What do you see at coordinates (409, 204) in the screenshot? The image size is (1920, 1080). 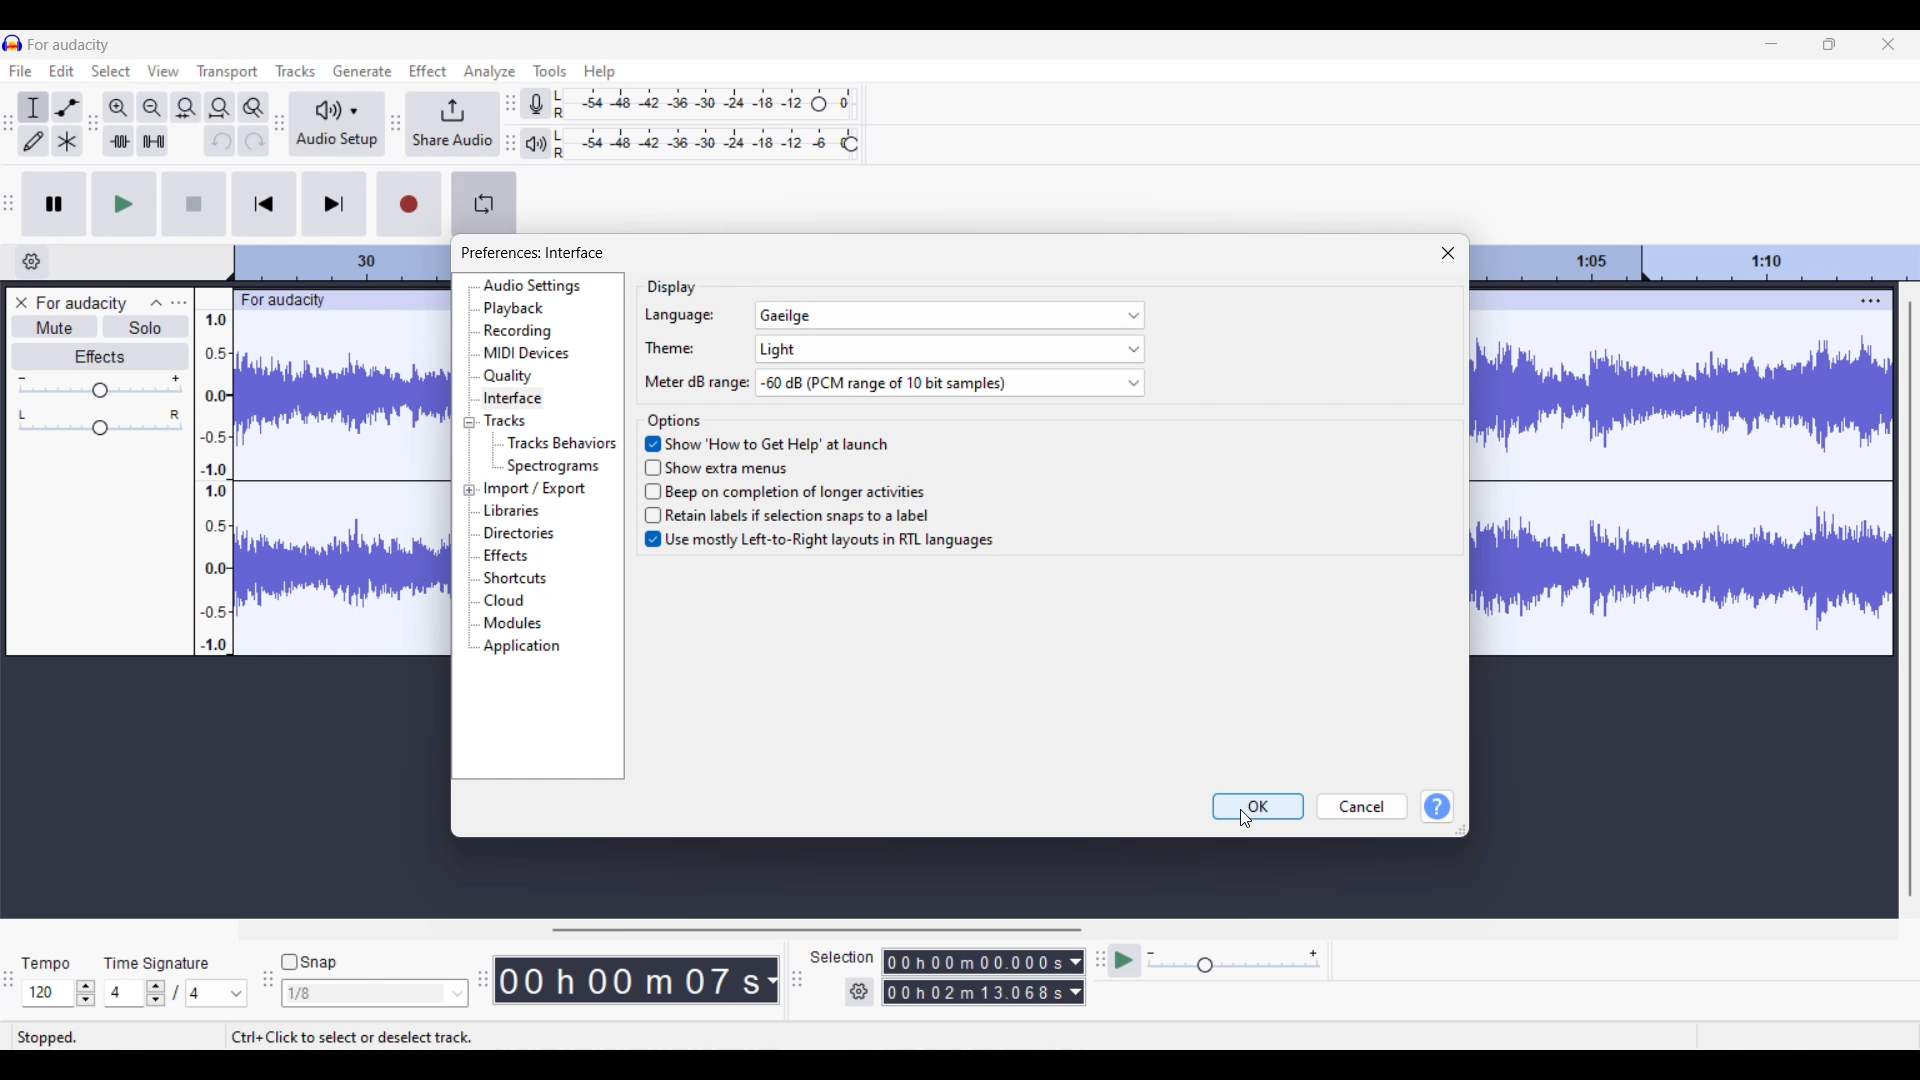 I see `Record/Record new track` at bounding box center [409, 204].